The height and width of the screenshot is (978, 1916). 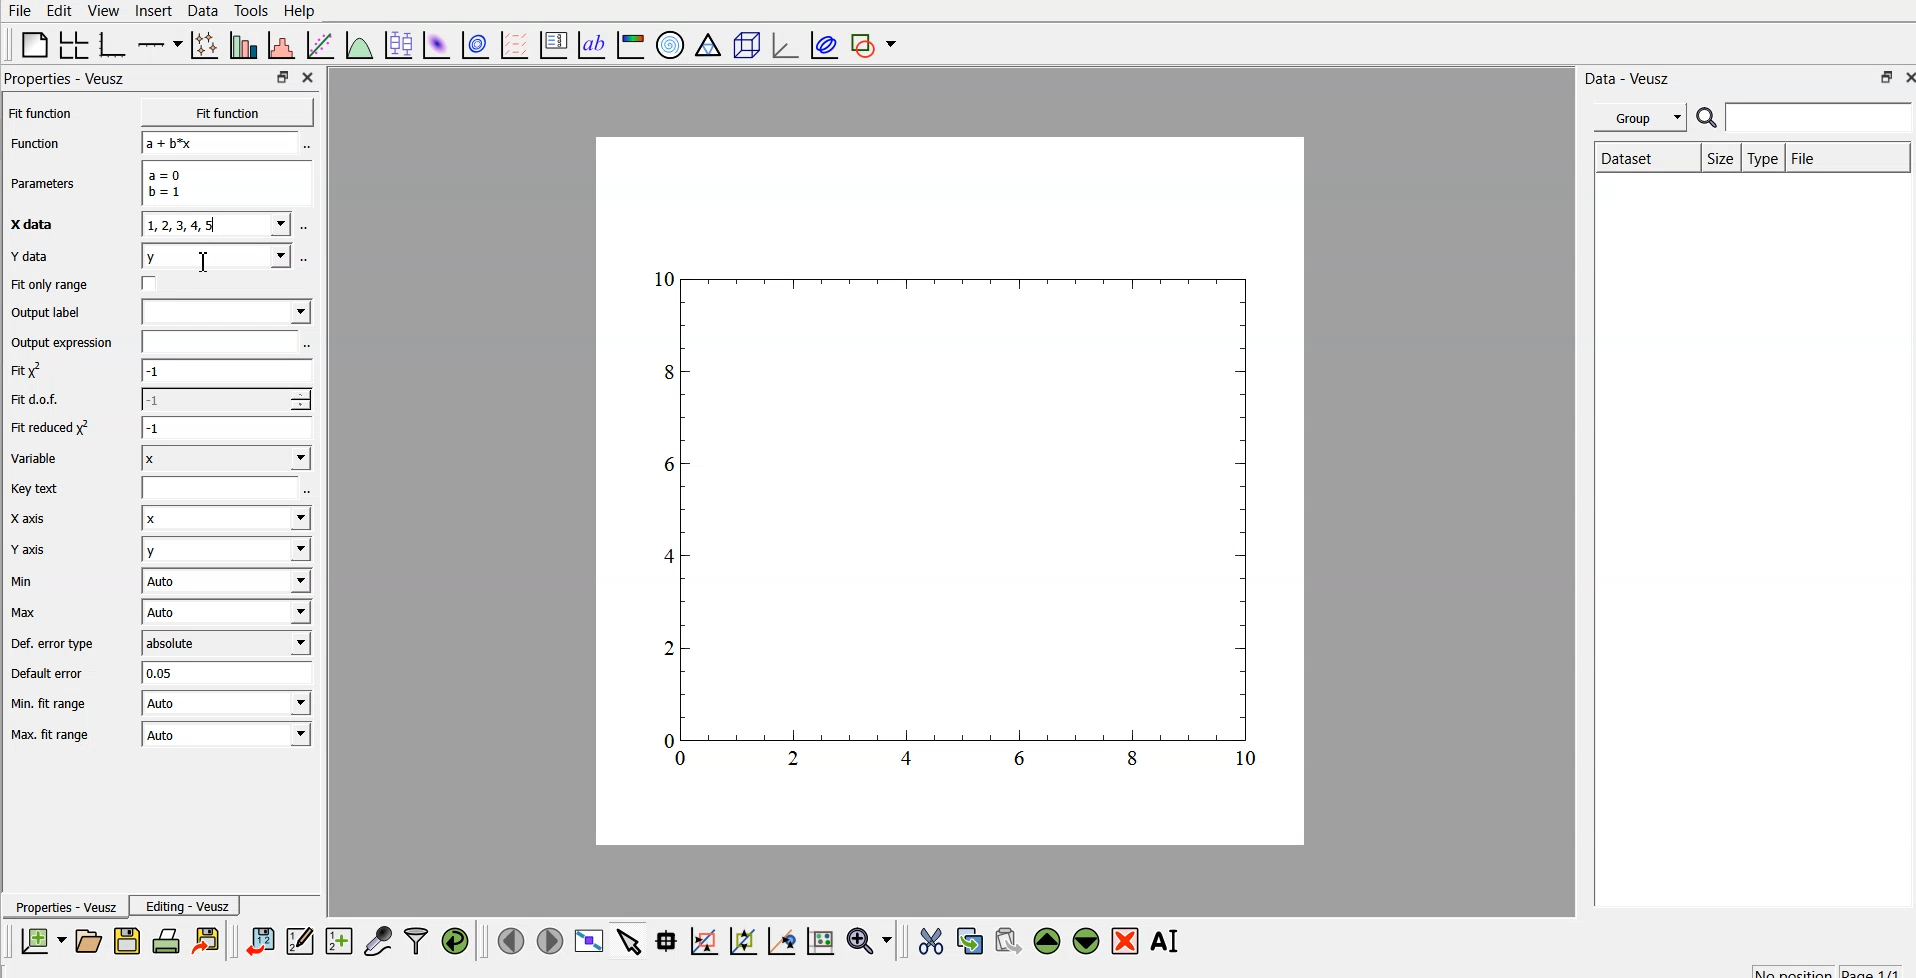 I want to click on print, so click(x=167, y=942).